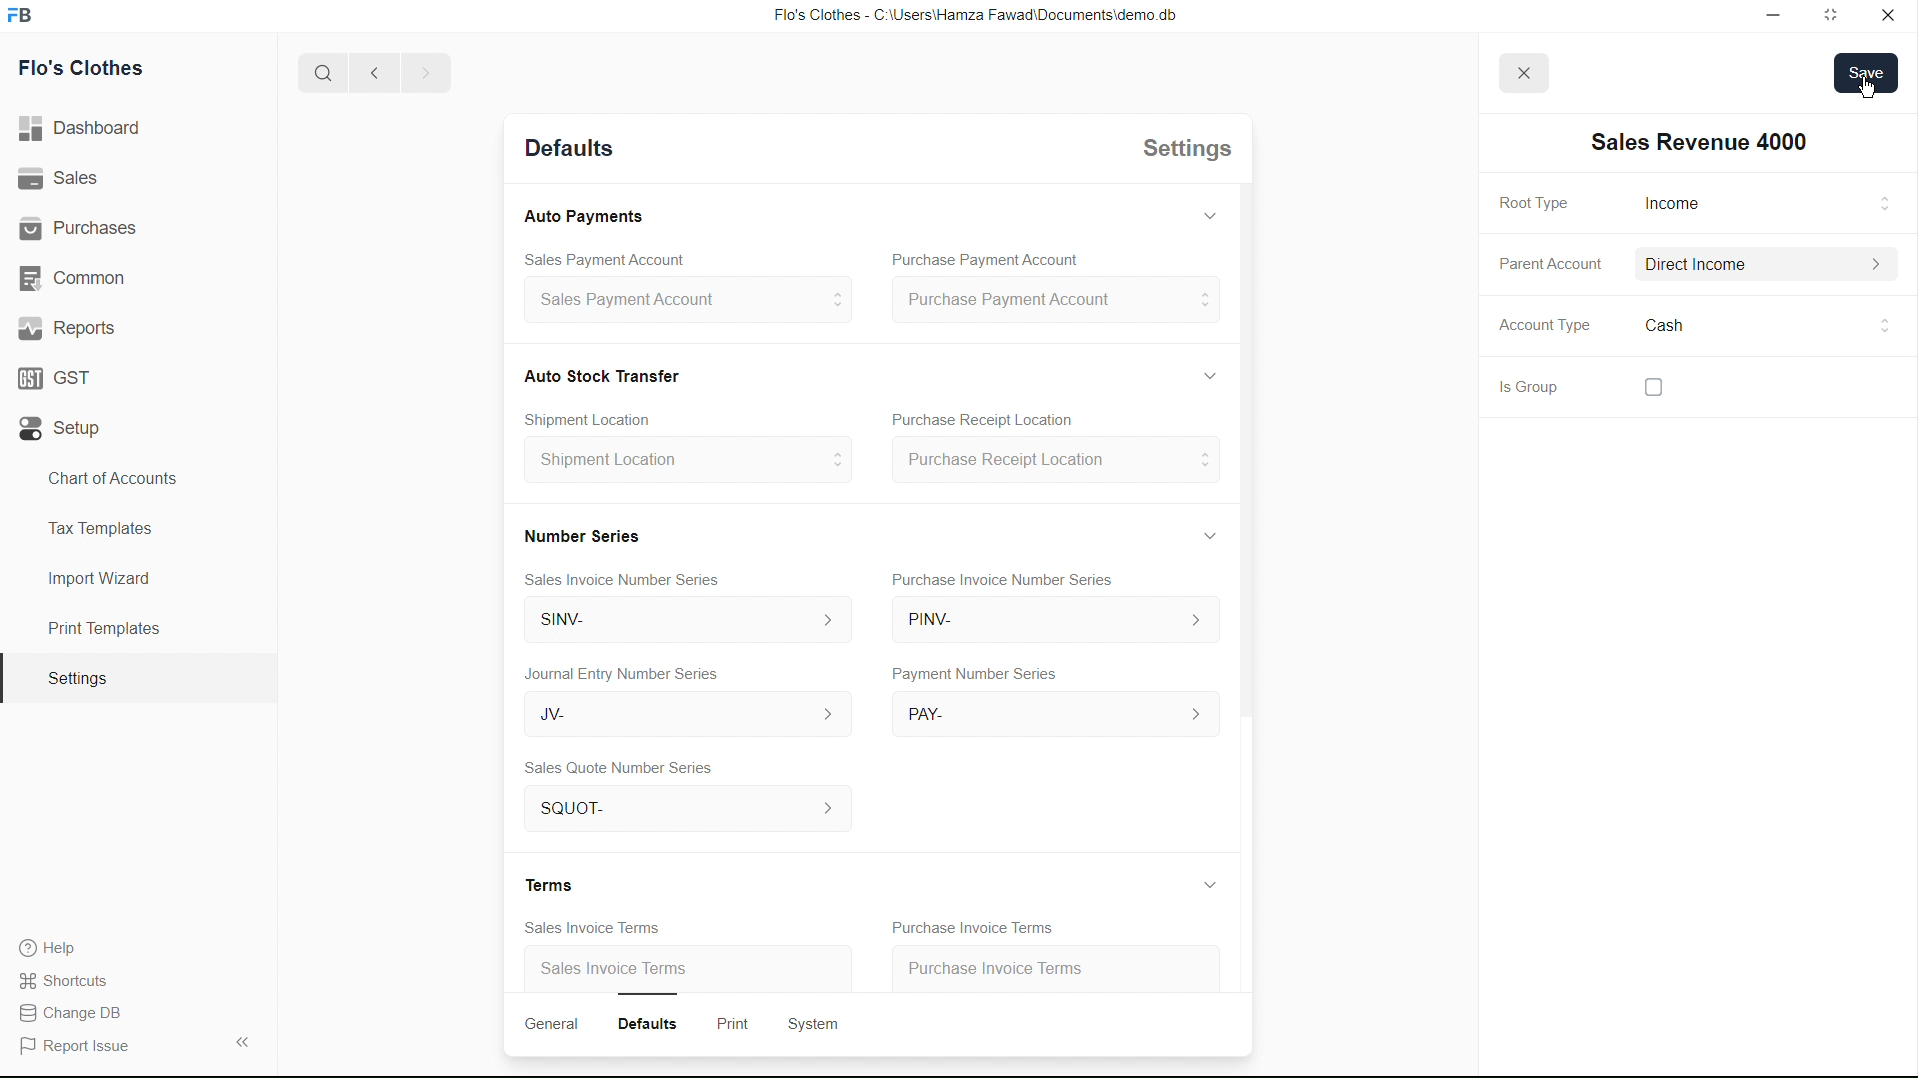 This screenshot has height=1078, width=1918. Describe the element at coordinates (1006, 421) in the screenshot. I see `Purchase Receipt Location` at that location.